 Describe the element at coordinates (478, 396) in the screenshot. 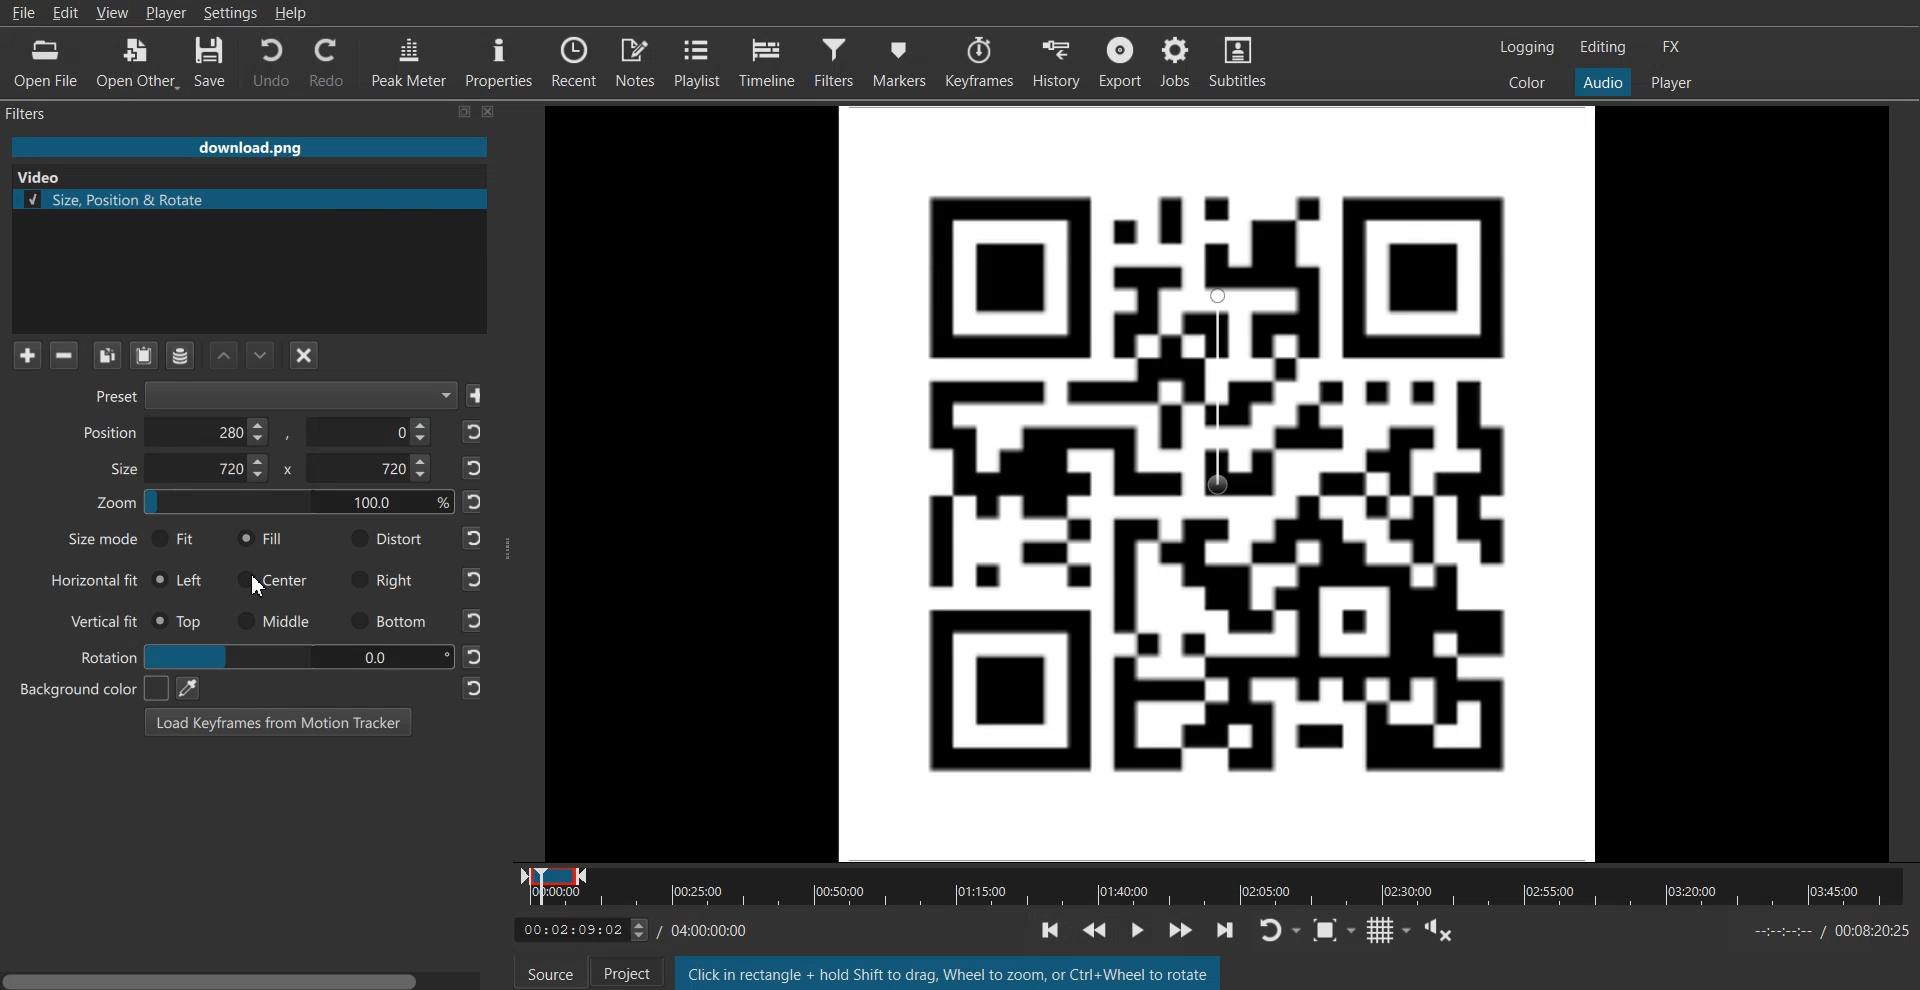

I see `Save` at that location.